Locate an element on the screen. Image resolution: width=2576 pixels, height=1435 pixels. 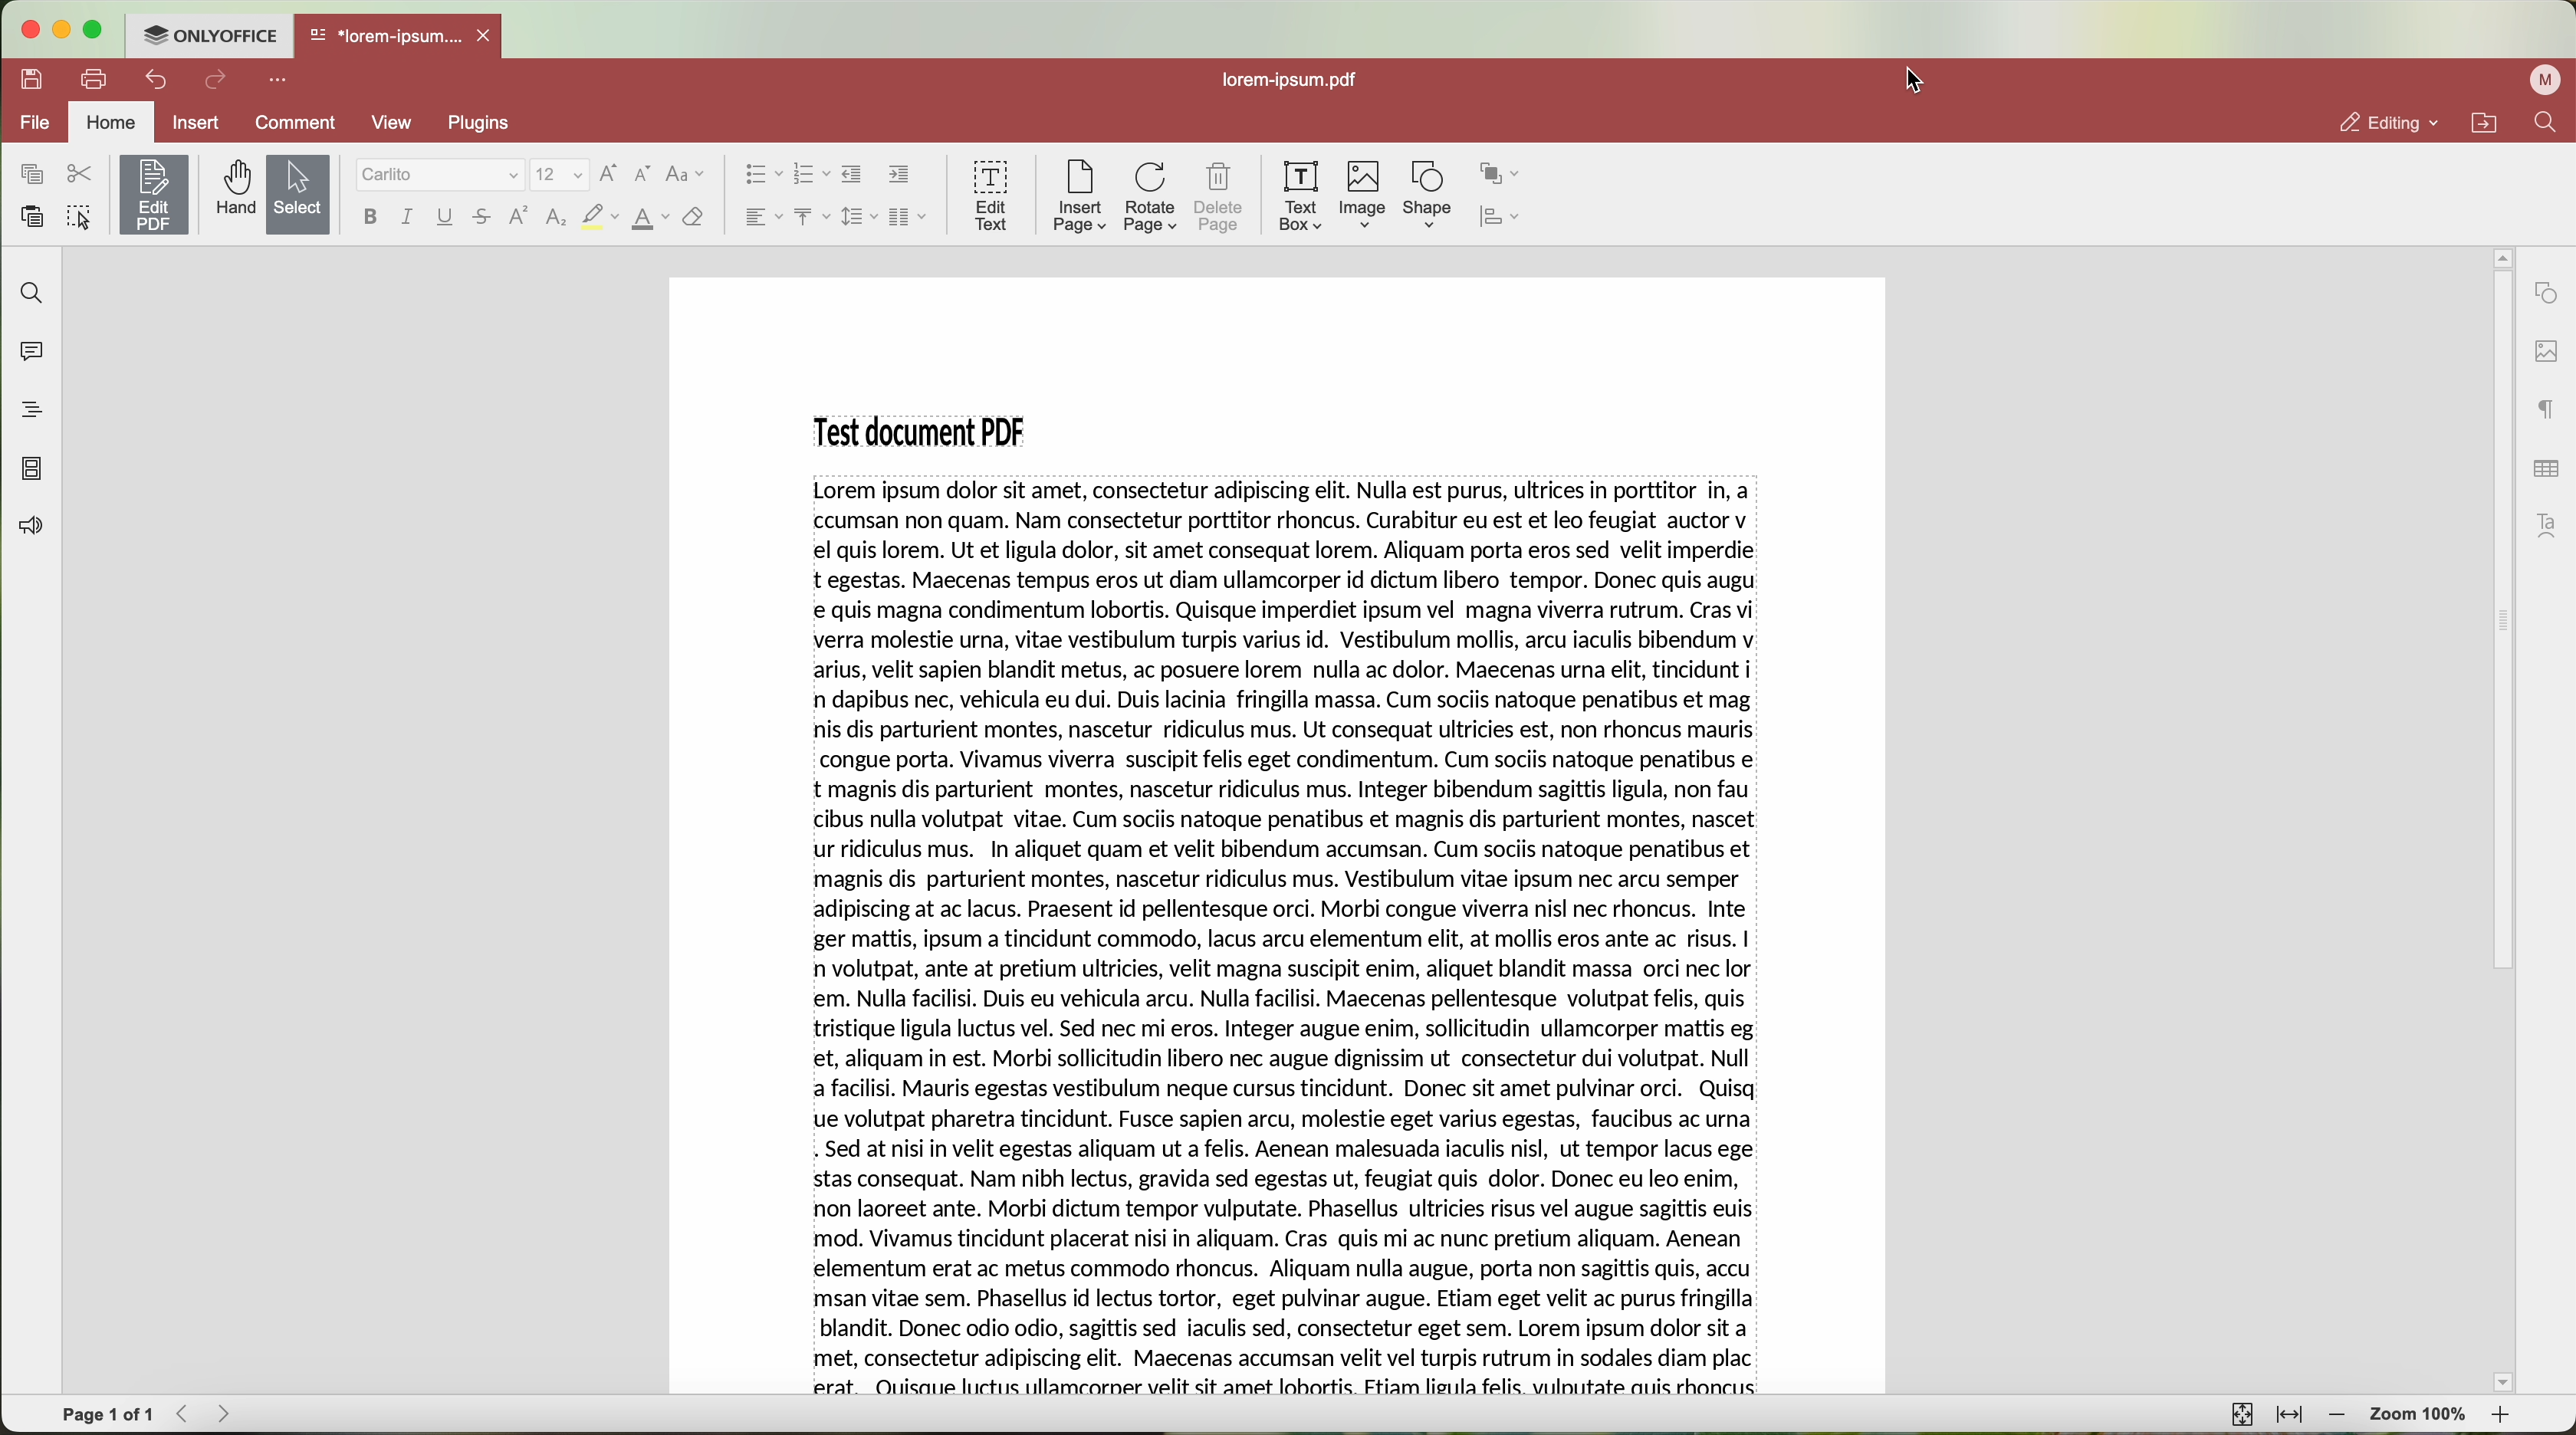
mouse is located at coordinates (1919, 76).